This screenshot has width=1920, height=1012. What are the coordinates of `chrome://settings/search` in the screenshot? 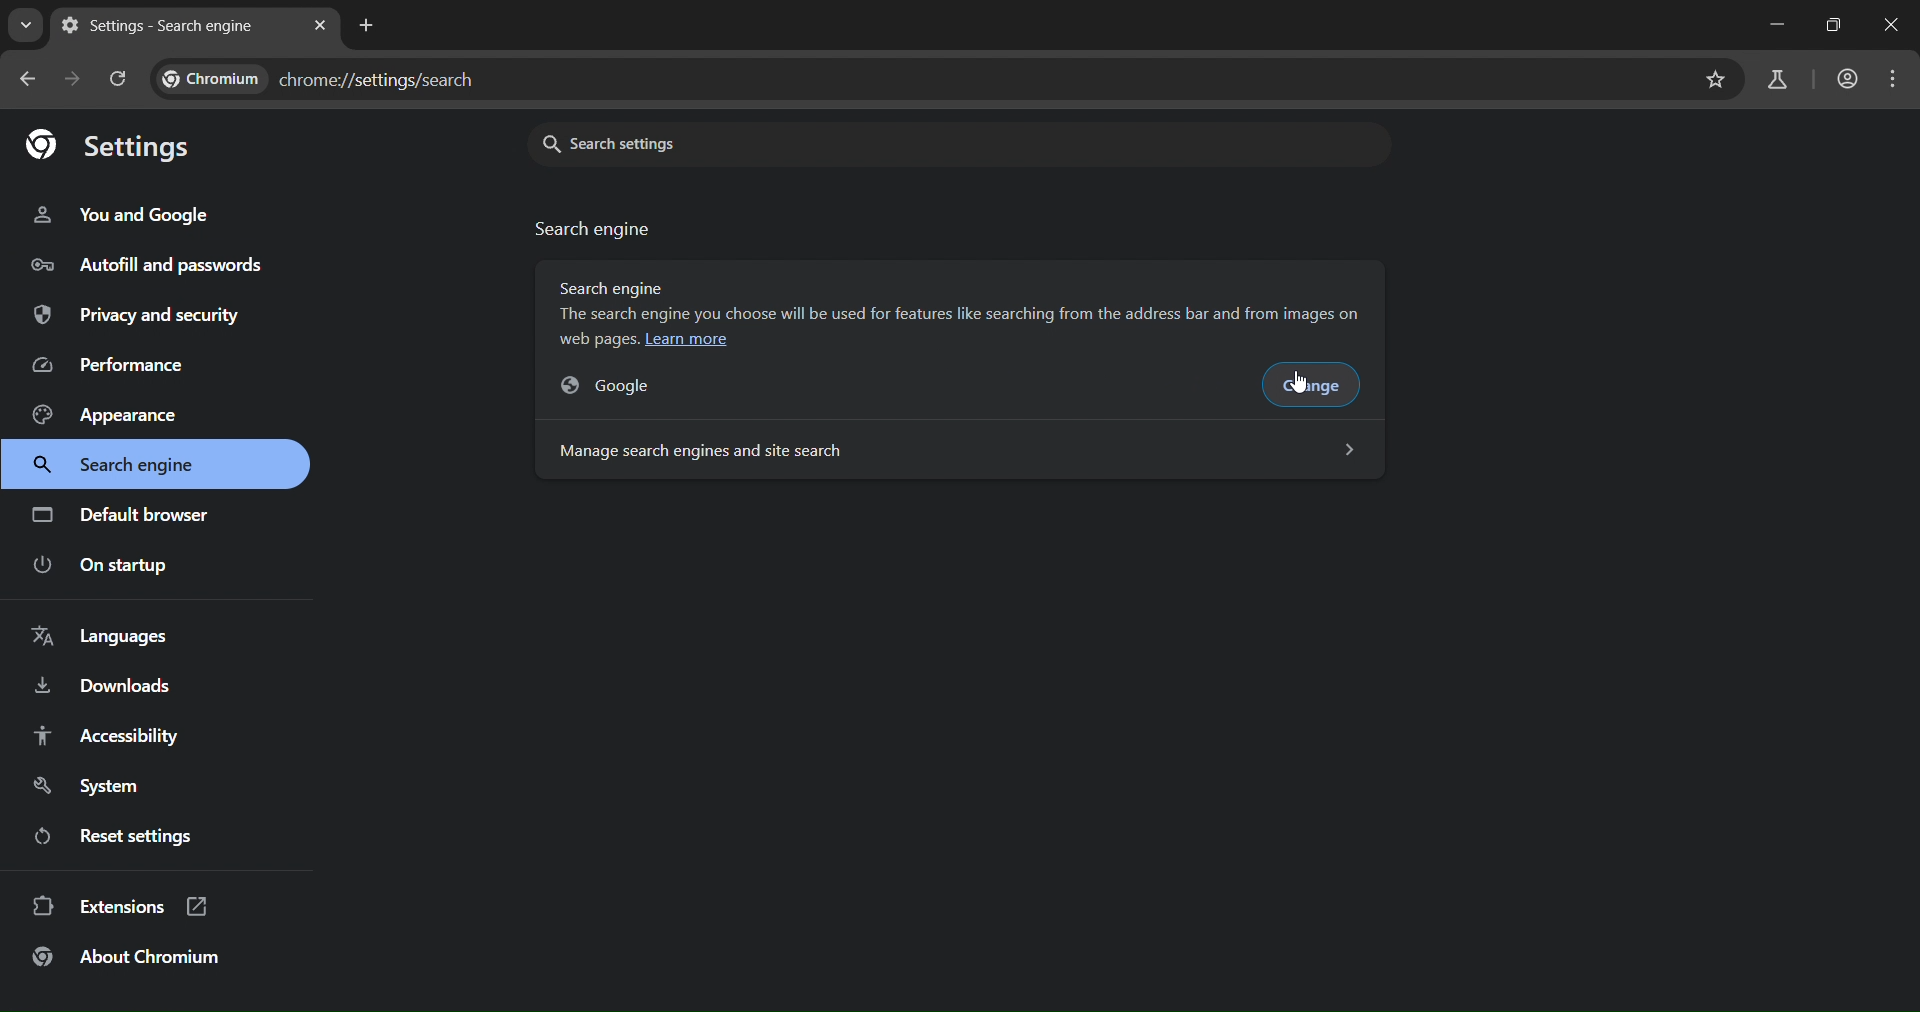 It's located at (331, 75).